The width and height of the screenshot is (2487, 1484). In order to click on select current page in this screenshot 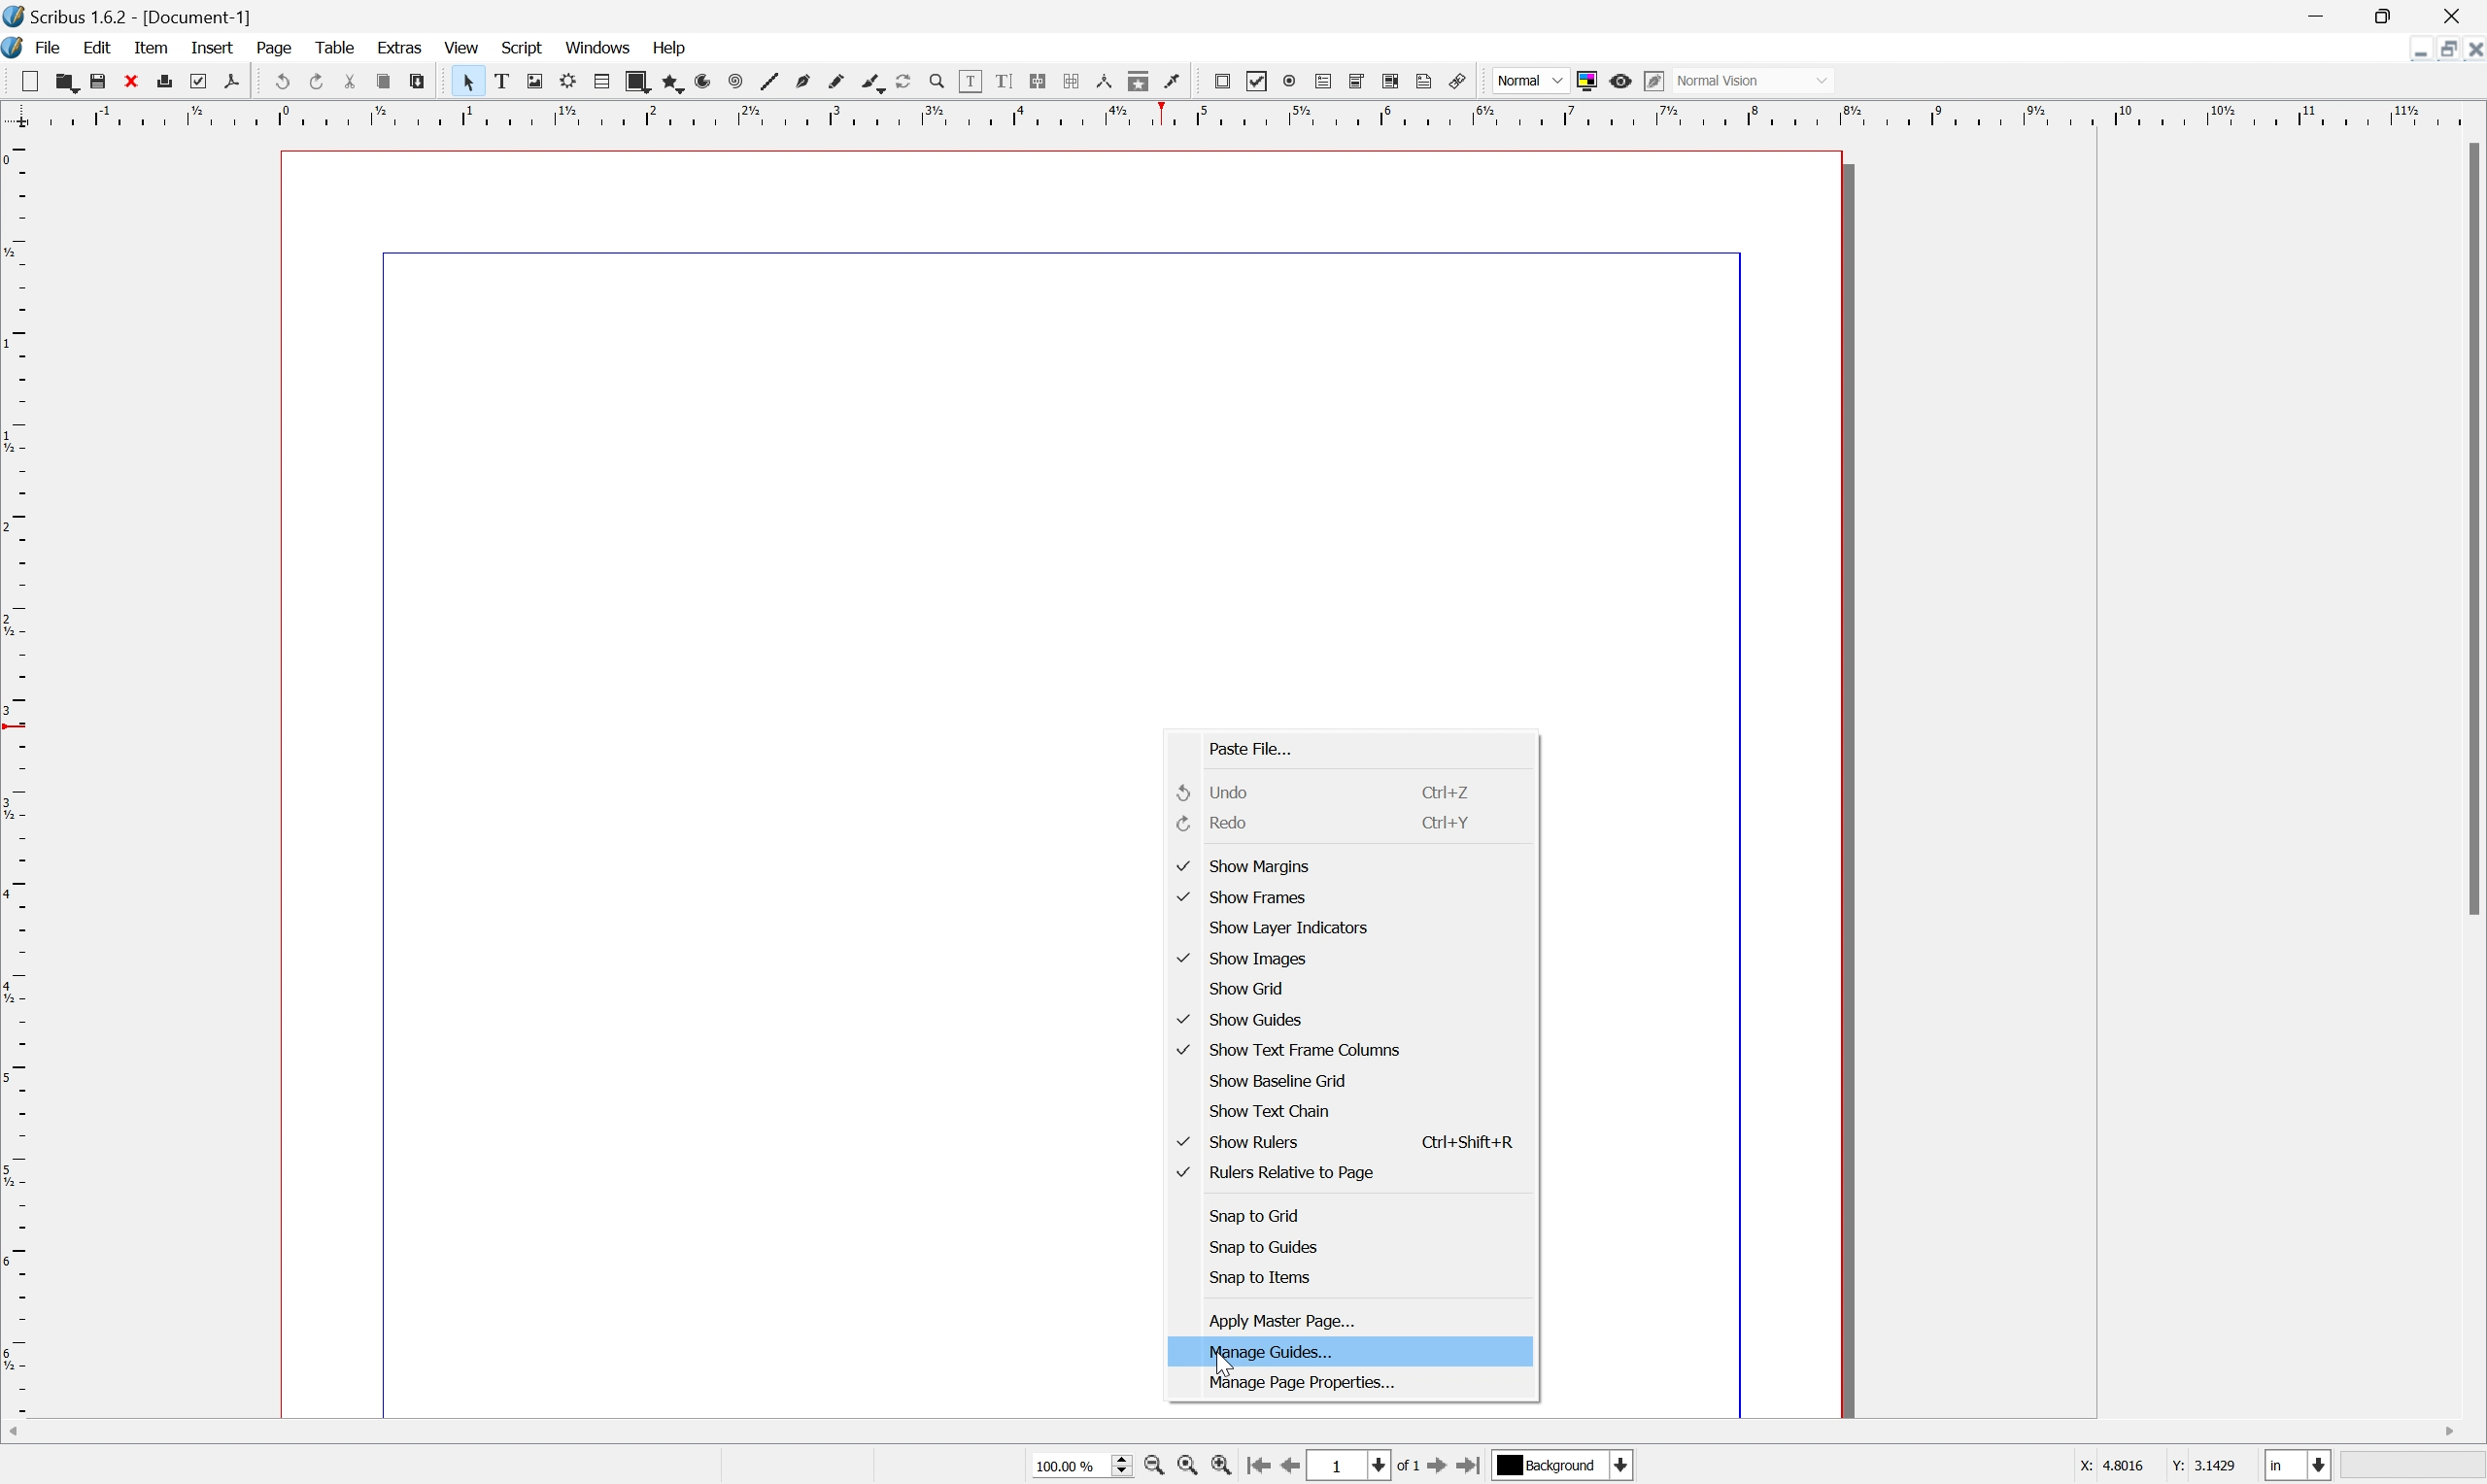, I will do `click(1362, 1467)`.